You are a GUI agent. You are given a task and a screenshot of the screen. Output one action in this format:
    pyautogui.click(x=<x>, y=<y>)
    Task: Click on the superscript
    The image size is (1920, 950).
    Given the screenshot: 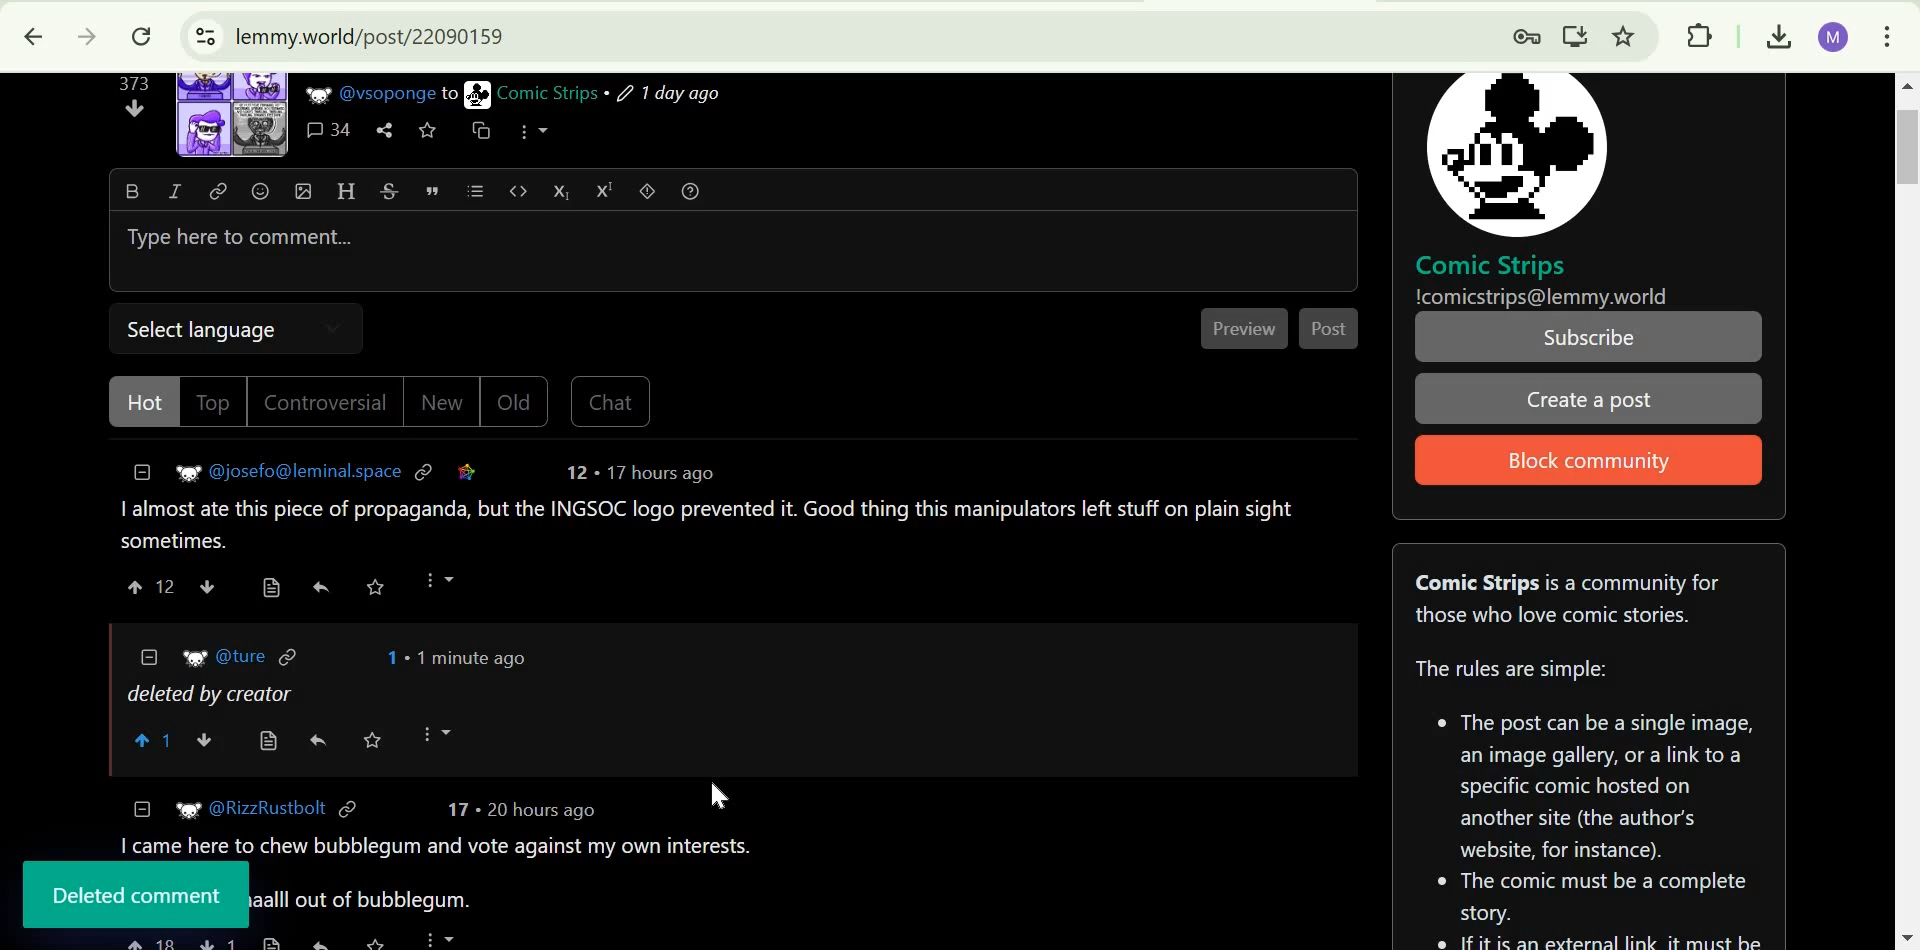 What is the action you would take?
    pyautogui.click(x=605, y=191)
    